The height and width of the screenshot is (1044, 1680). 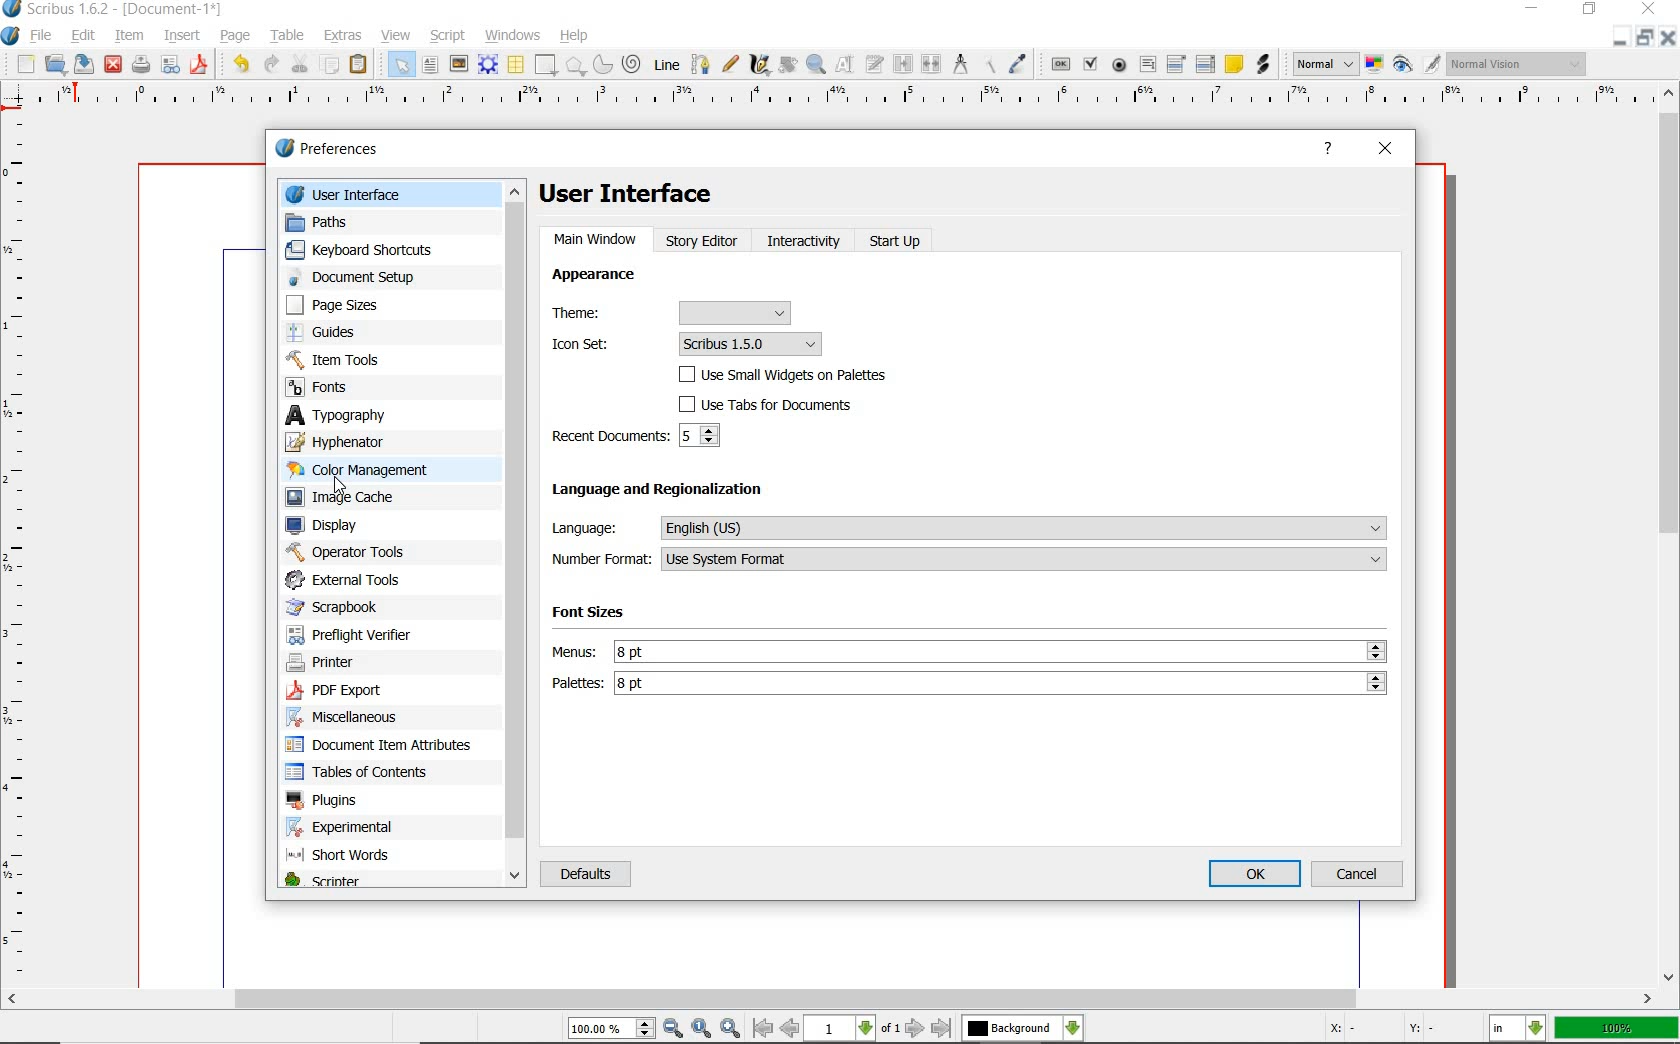 I want to click on operator tools, so click(x=357, y=552).